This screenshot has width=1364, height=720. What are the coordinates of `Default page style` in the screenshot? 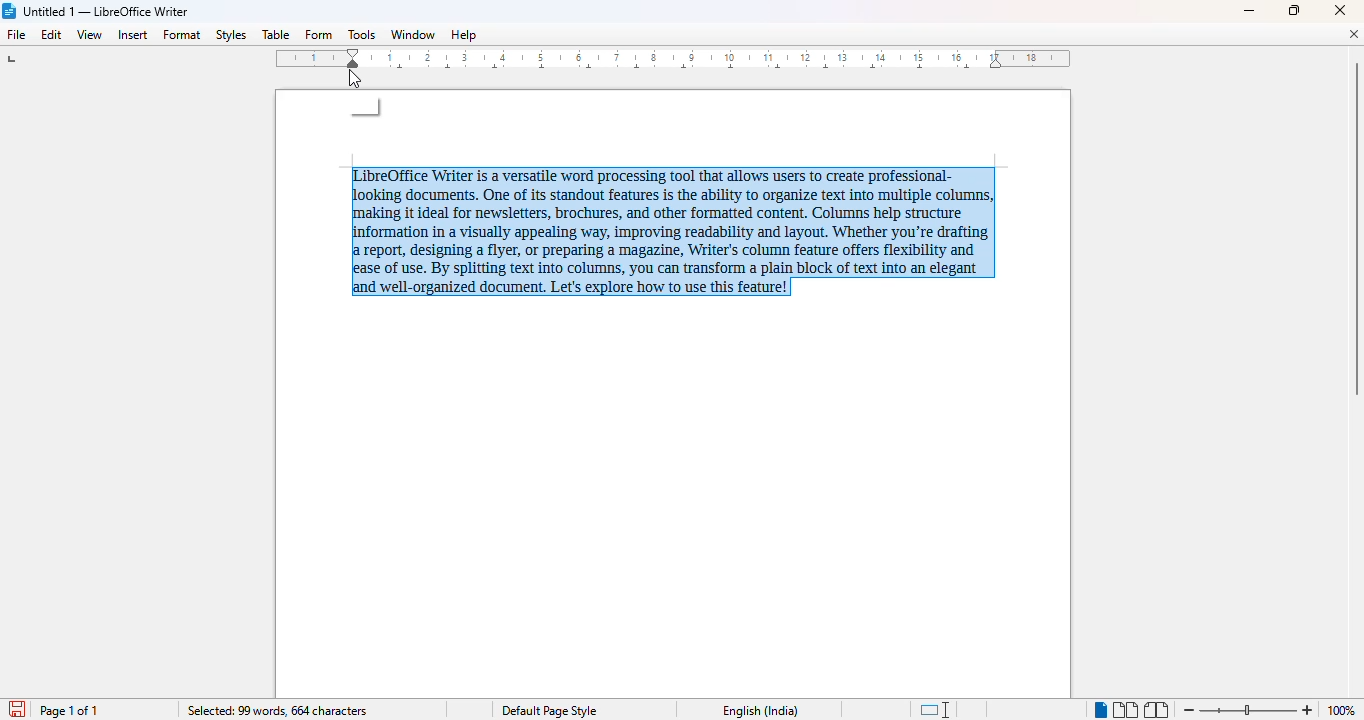 It's located at (553, 710).